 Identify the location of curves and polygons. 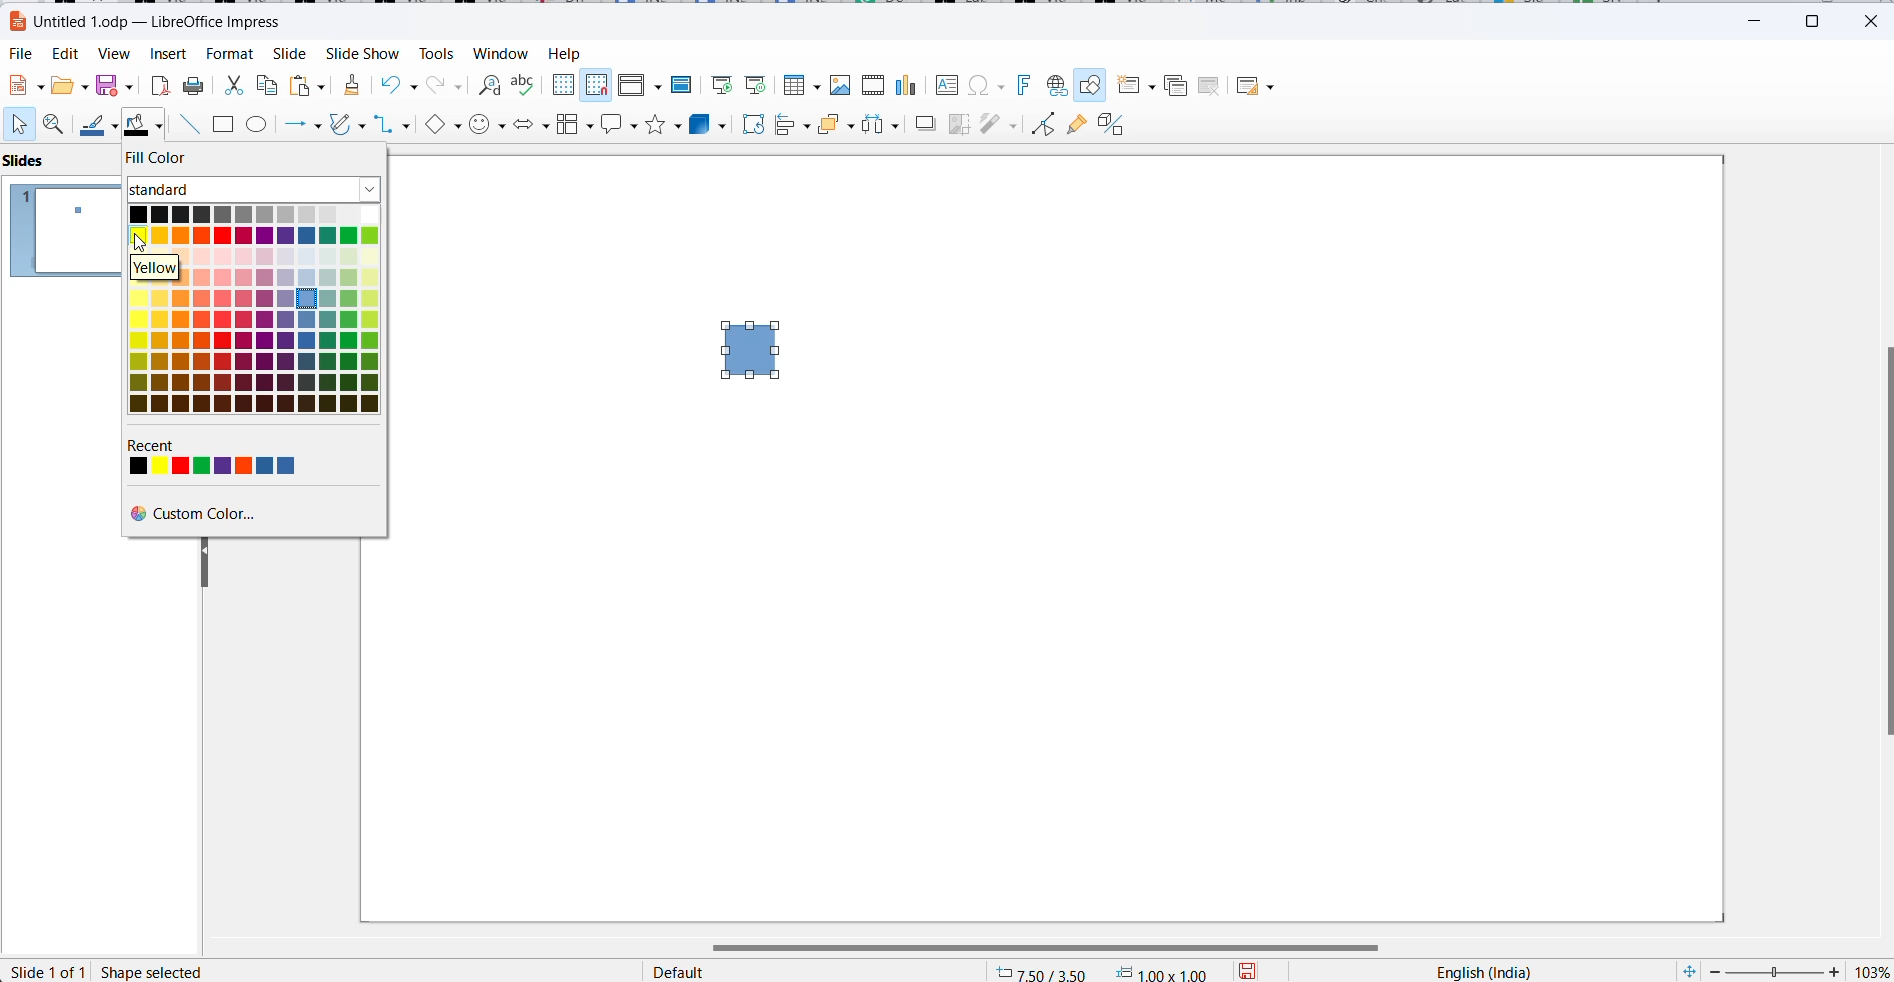
(345, 127).